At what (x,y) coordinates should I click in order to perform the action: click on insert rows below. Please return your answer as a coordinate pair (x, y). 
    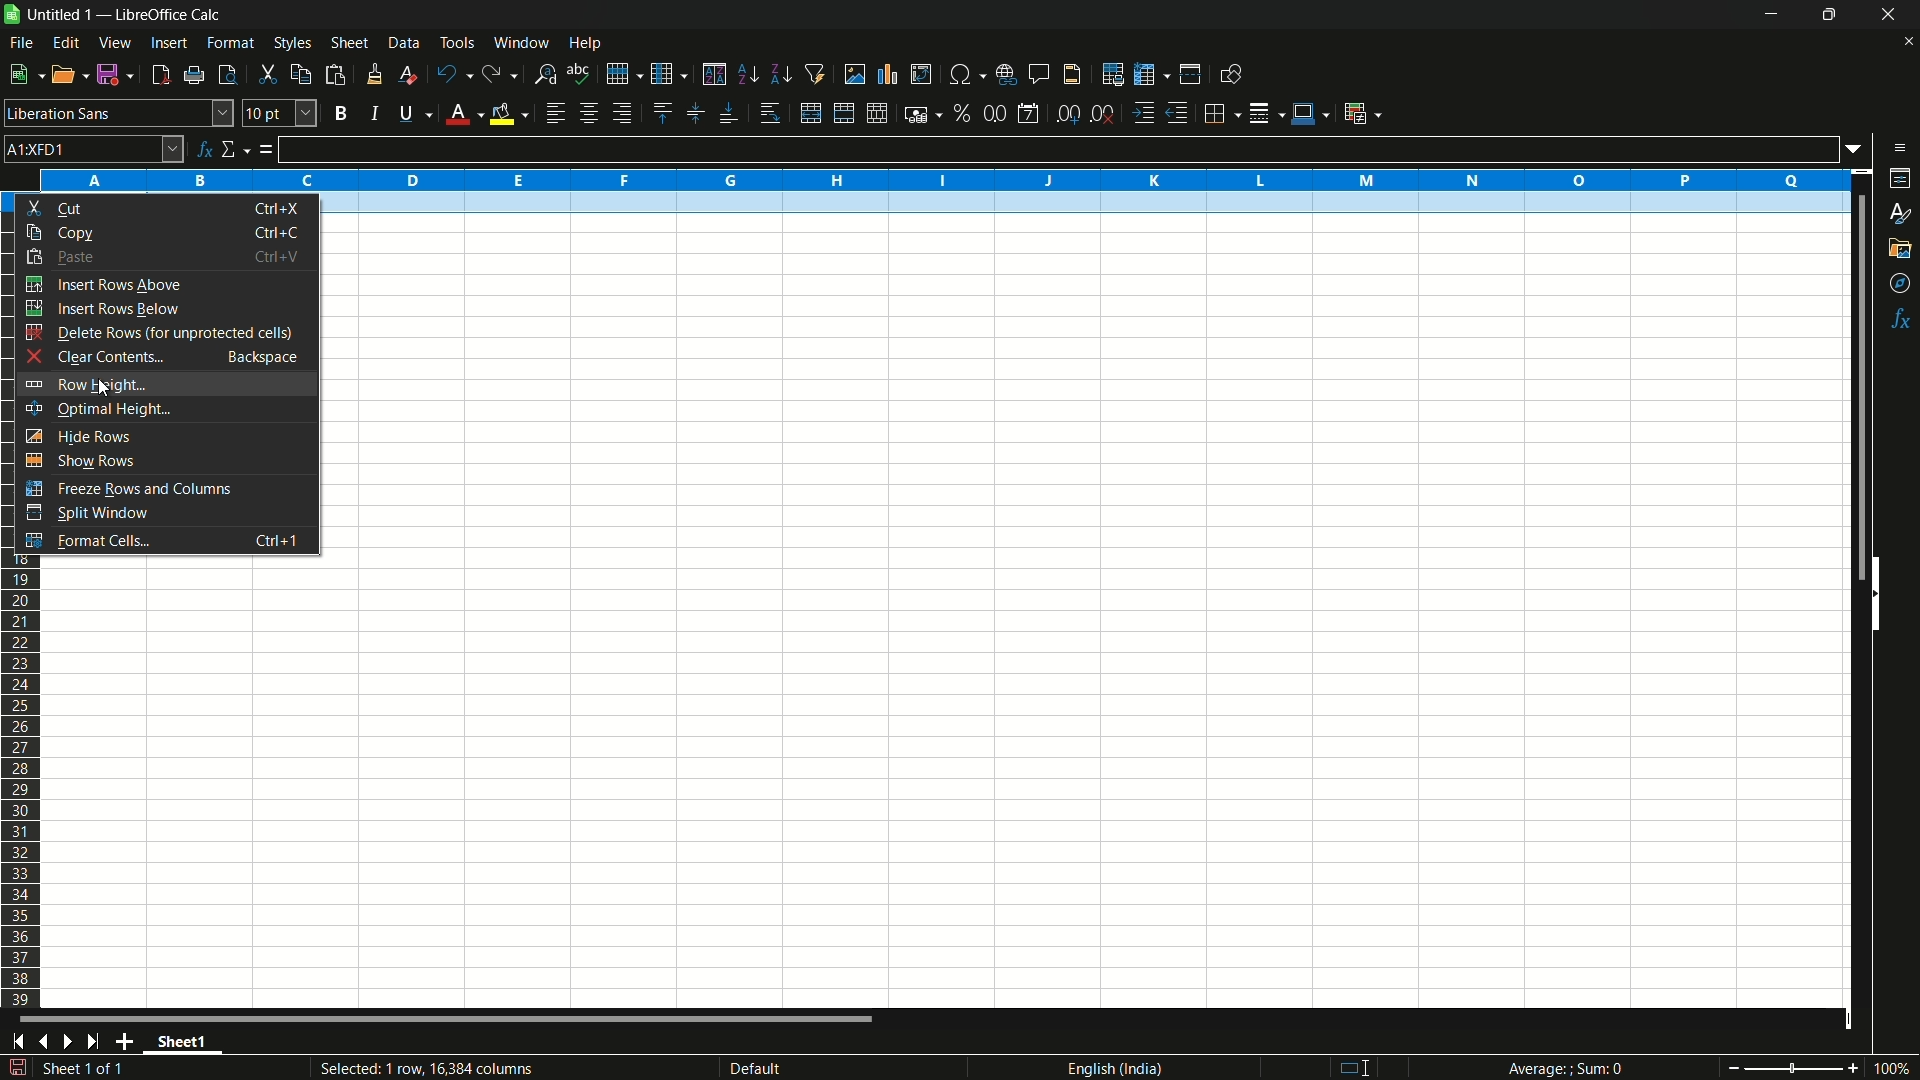
    Looking at the image, I should click on (163, 308).